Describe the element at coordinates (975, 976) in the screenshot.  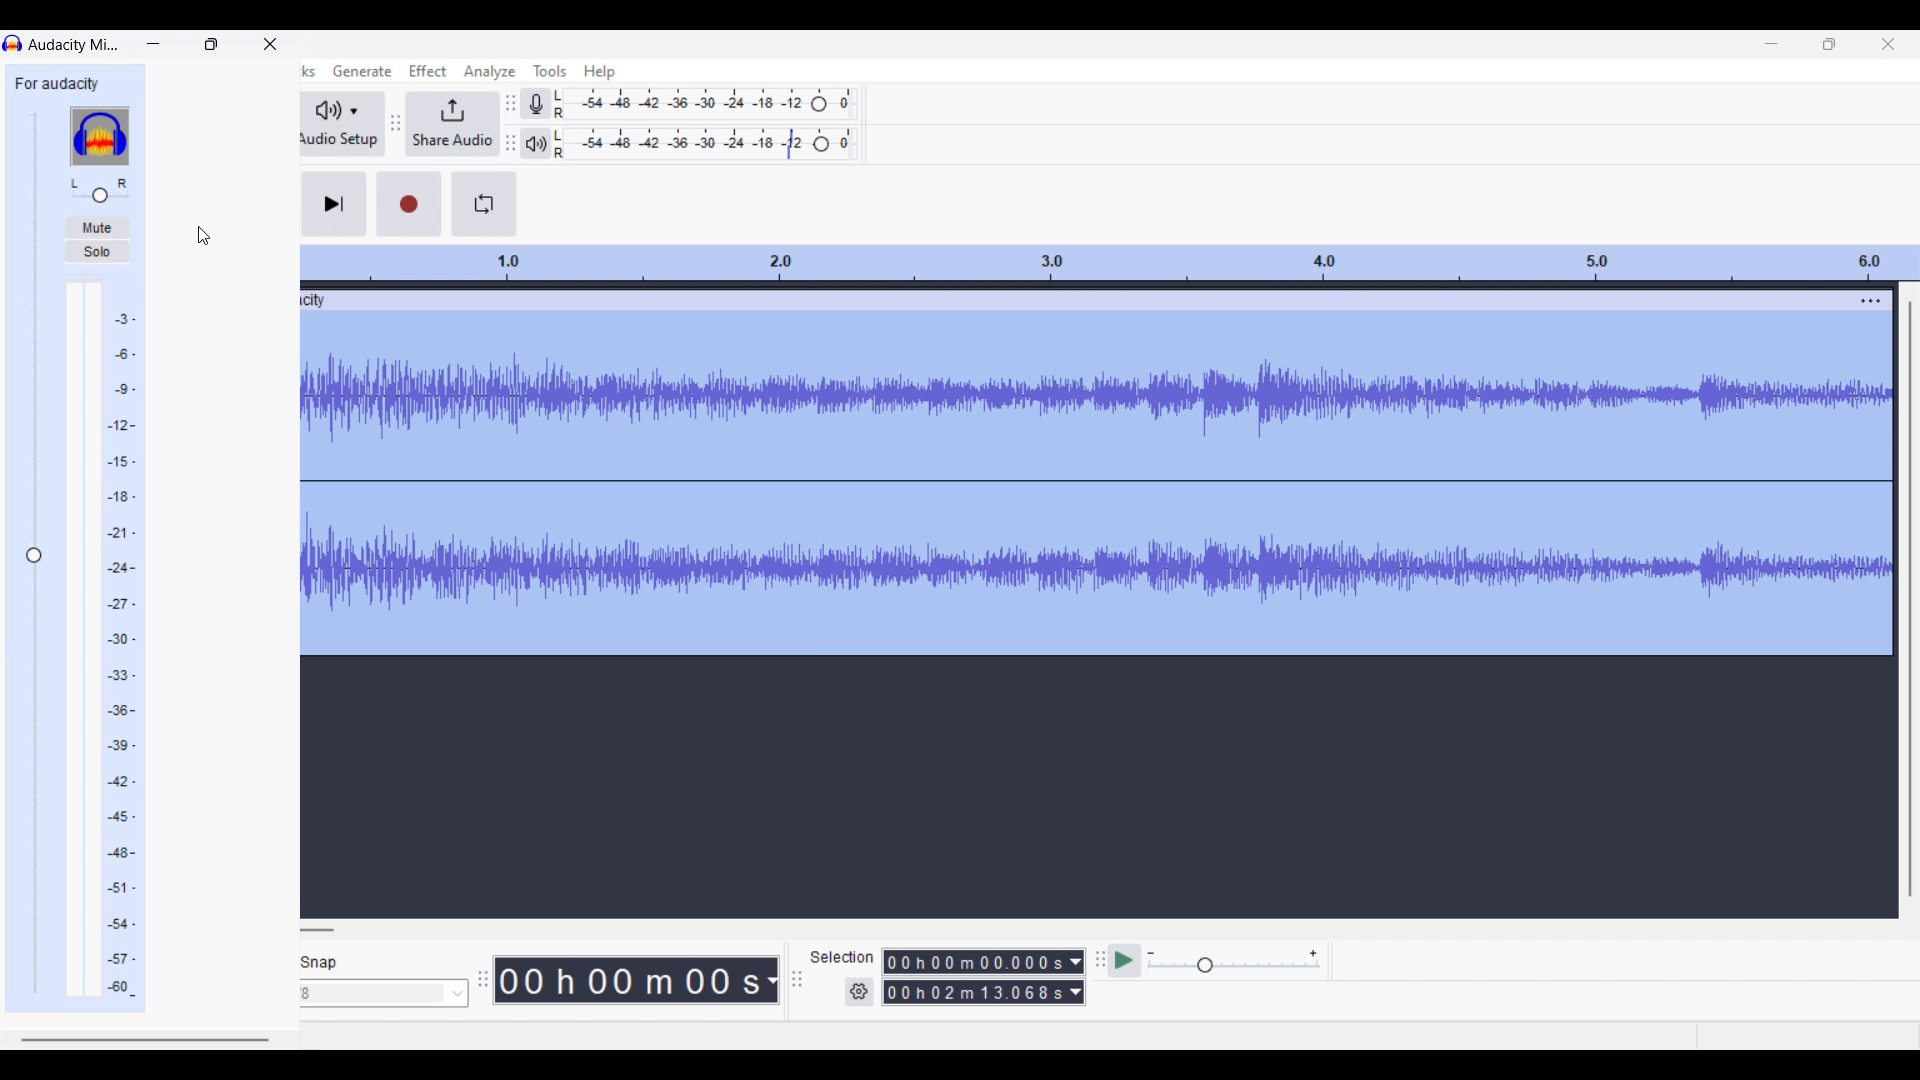
I see `Selection duration` at that location.